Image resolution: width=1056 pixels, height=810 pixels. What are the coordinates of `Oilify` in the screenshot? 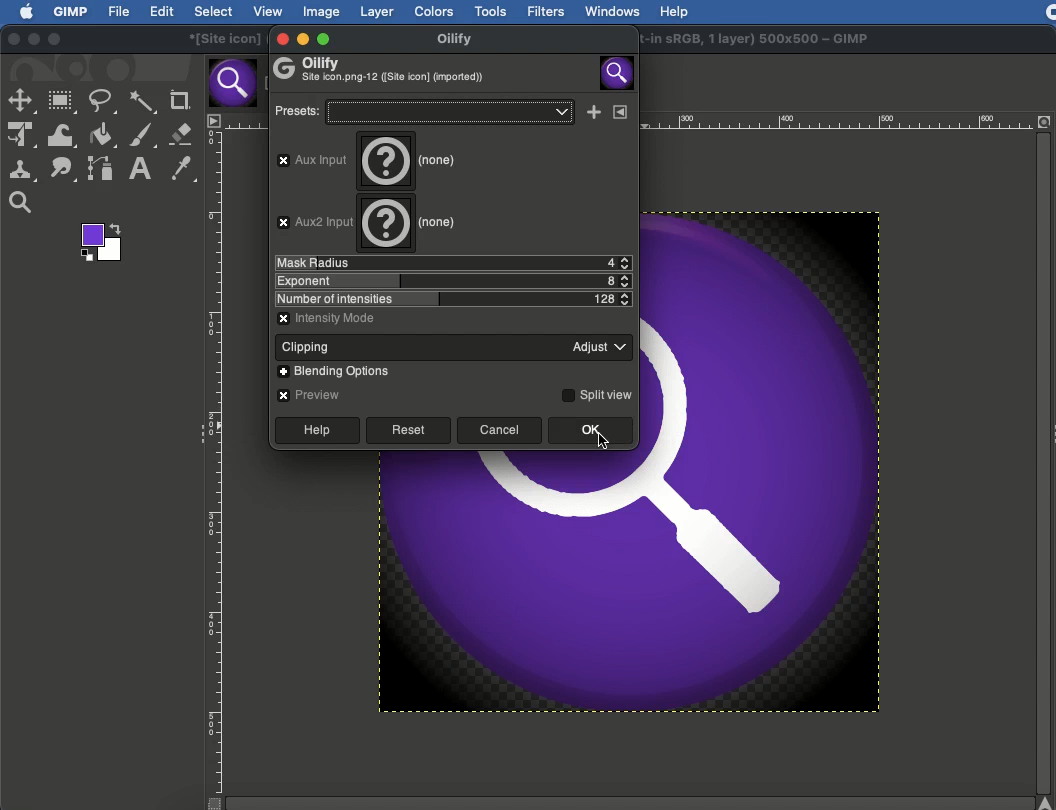 It's located at (457, 36).